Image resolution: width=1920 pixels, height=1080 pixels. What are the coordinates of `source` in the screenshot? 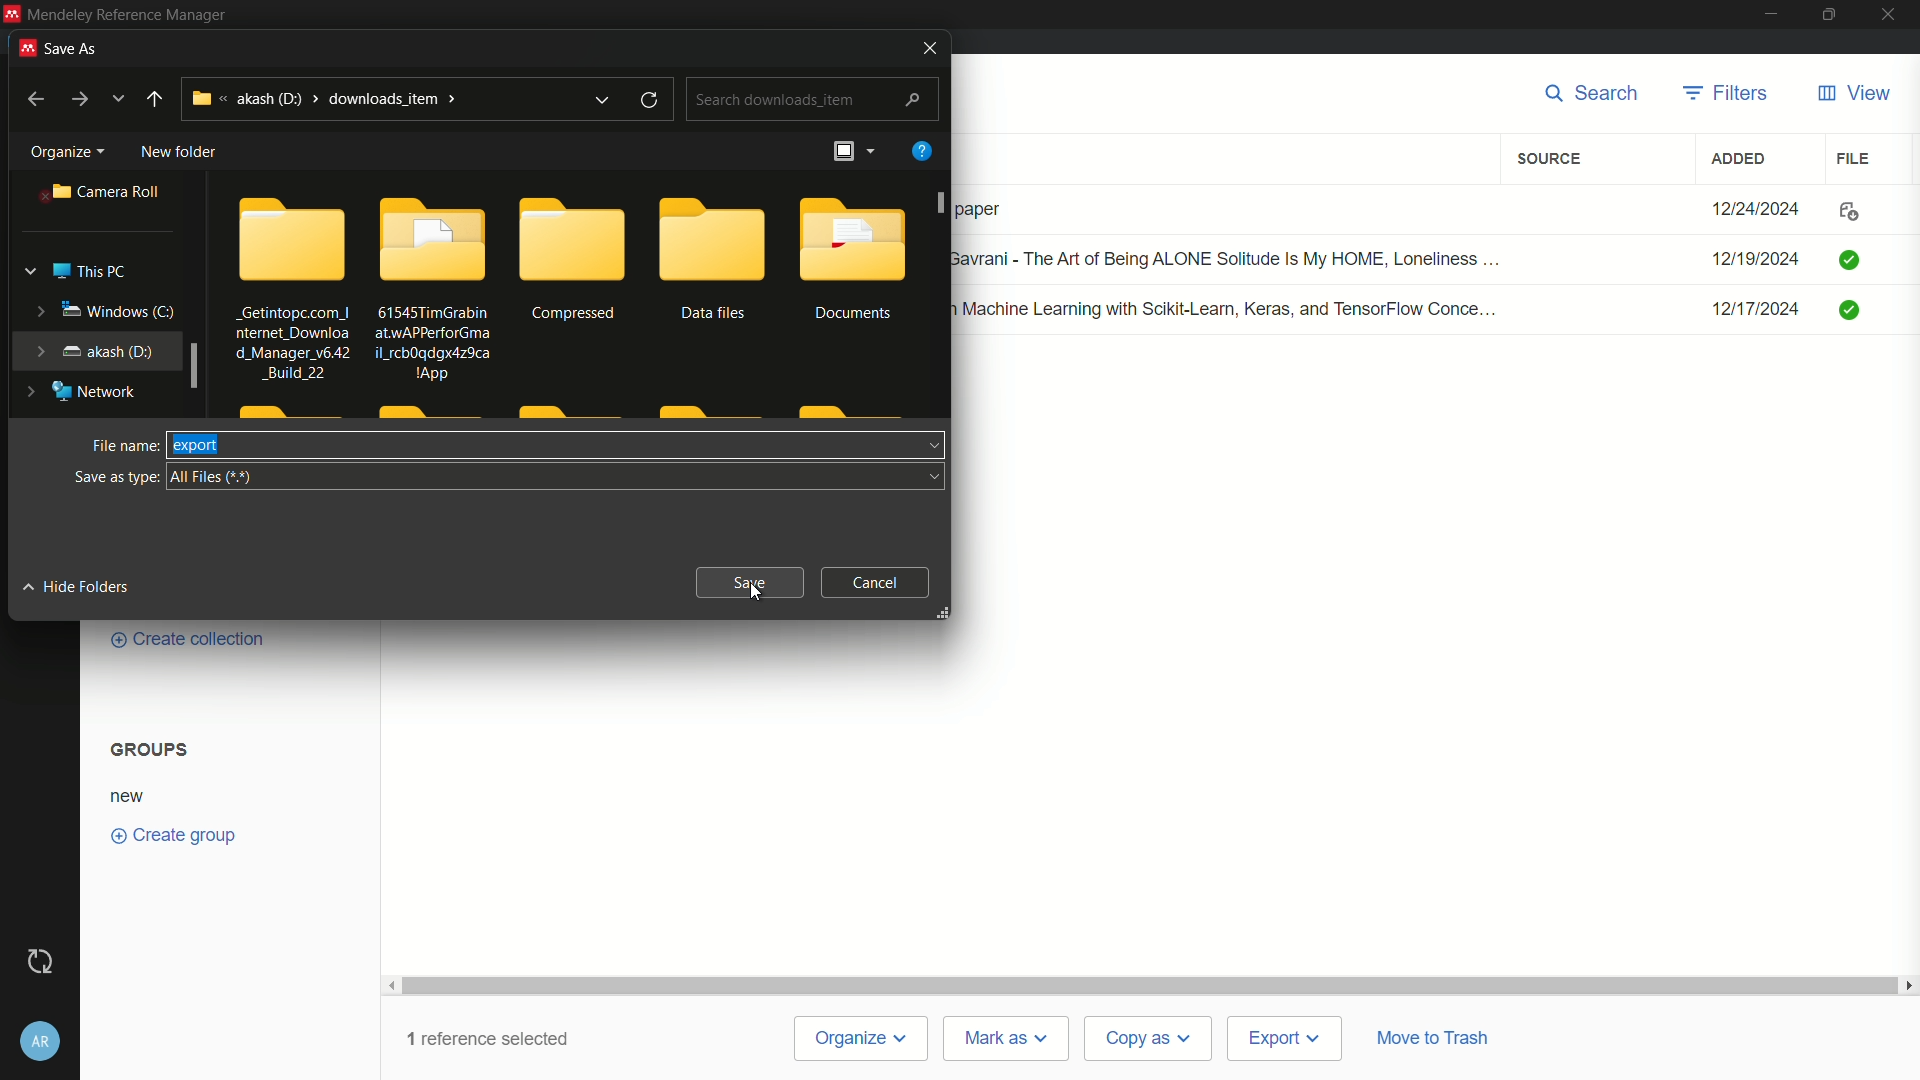 It's located at (1552, 159).